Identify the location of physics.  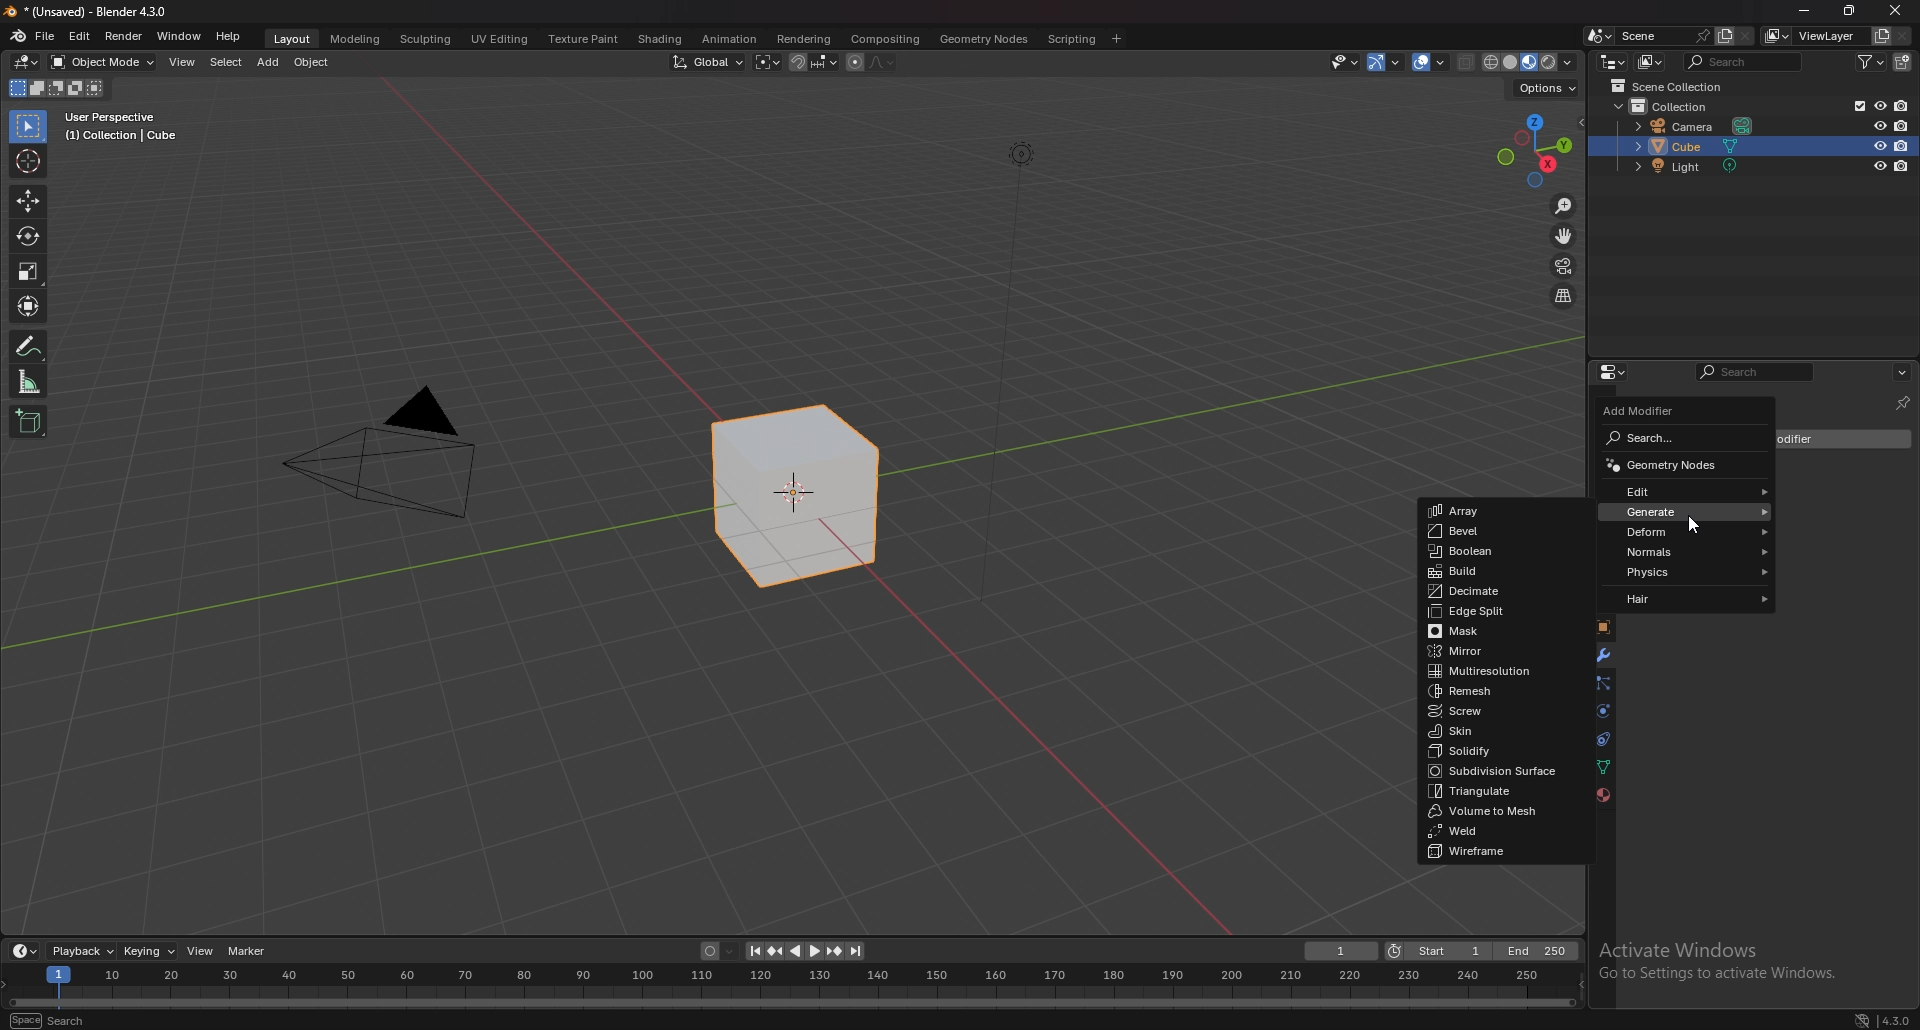
(1684, 572).